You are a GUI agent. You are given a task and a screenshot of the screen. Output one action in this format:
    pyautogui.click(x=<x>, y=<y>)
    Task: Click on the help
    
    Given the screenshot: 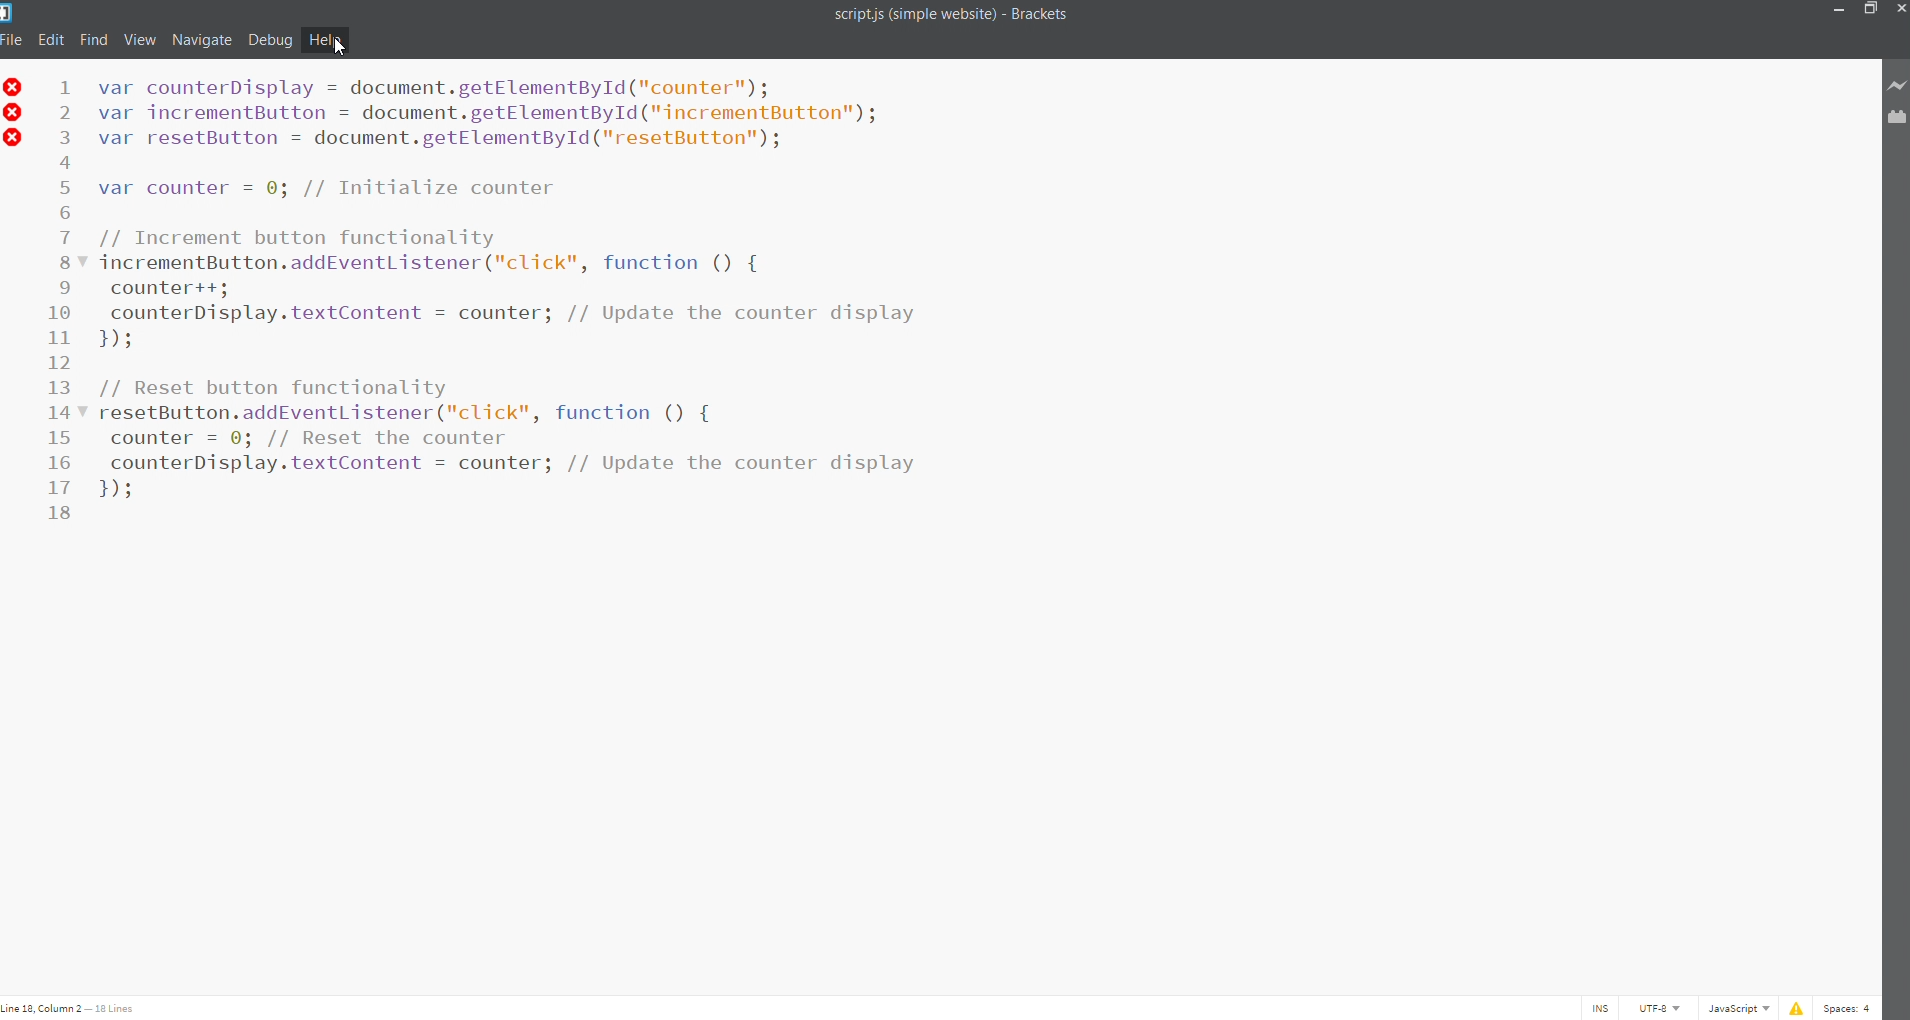 What is the action you would take?
    pyautogui.click(x=324, y=39)
    